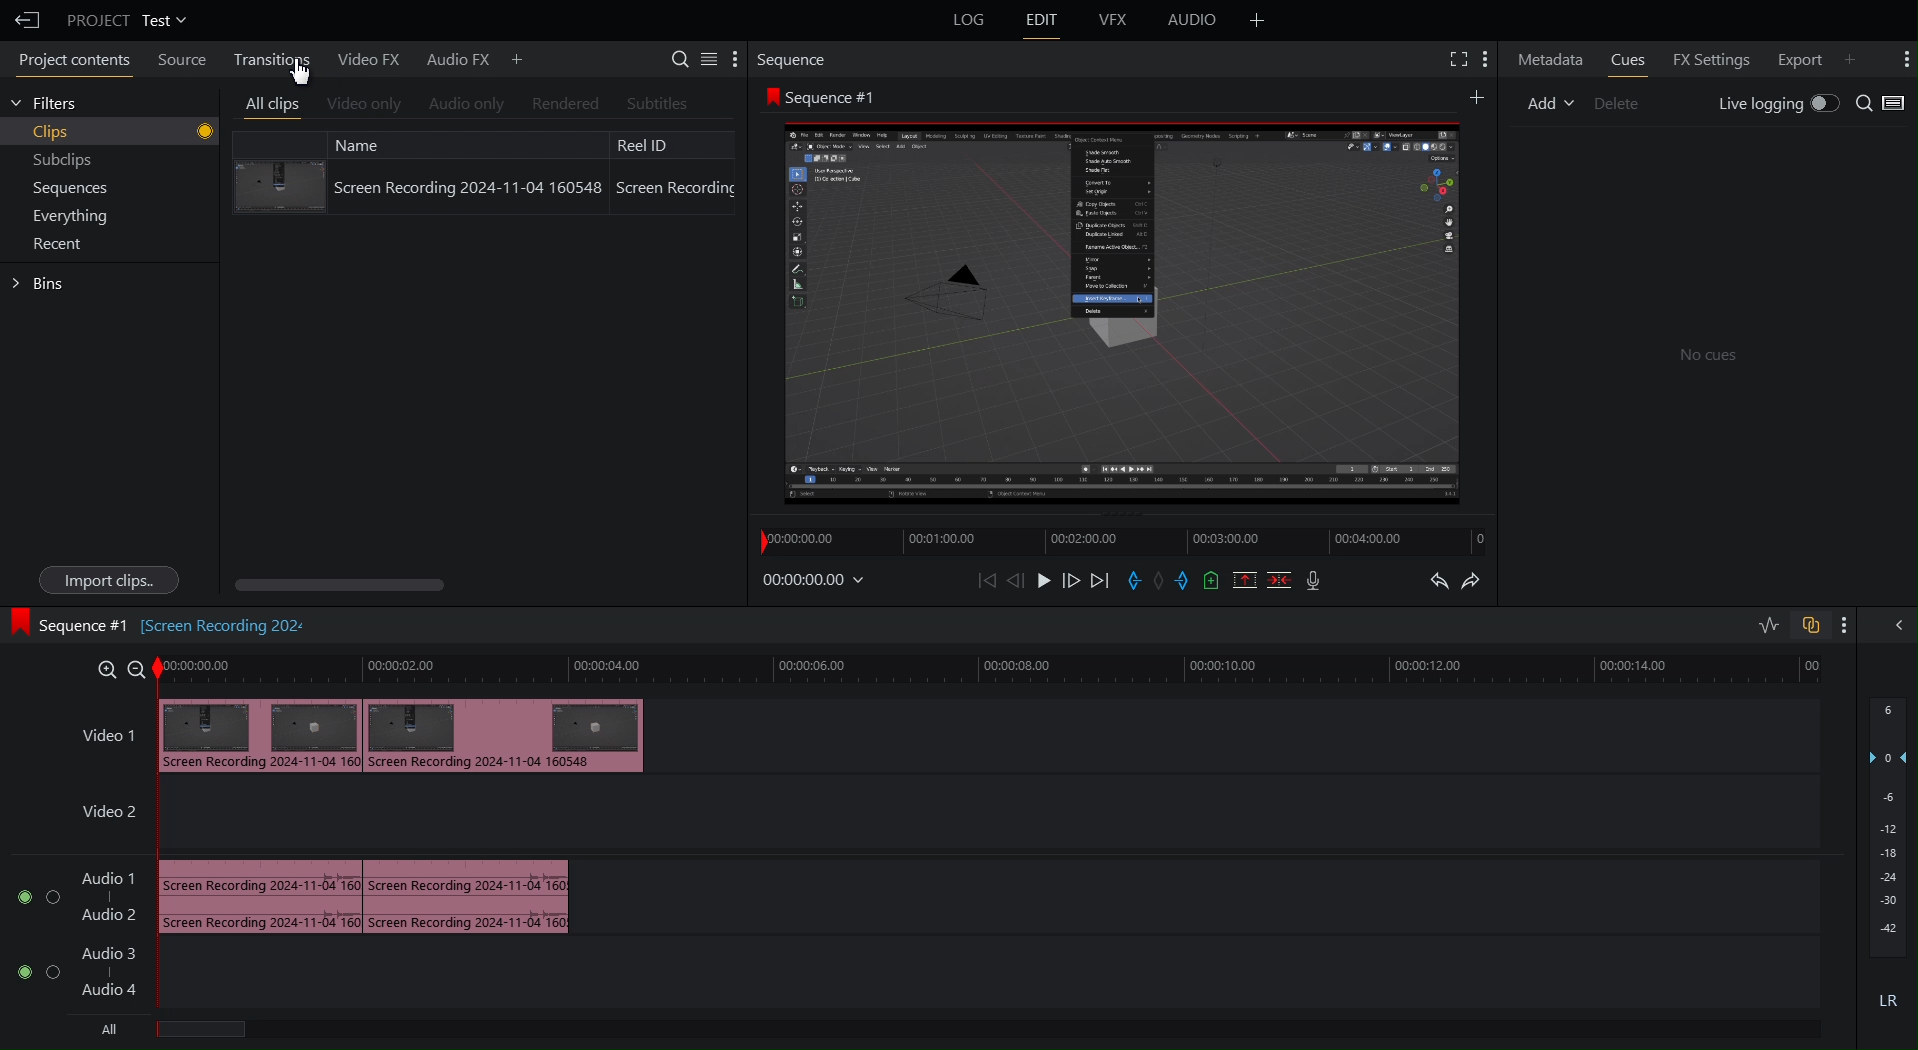 This screenshot has height=1050, width=1918. I want to click on Import clips, so click(112, 579).